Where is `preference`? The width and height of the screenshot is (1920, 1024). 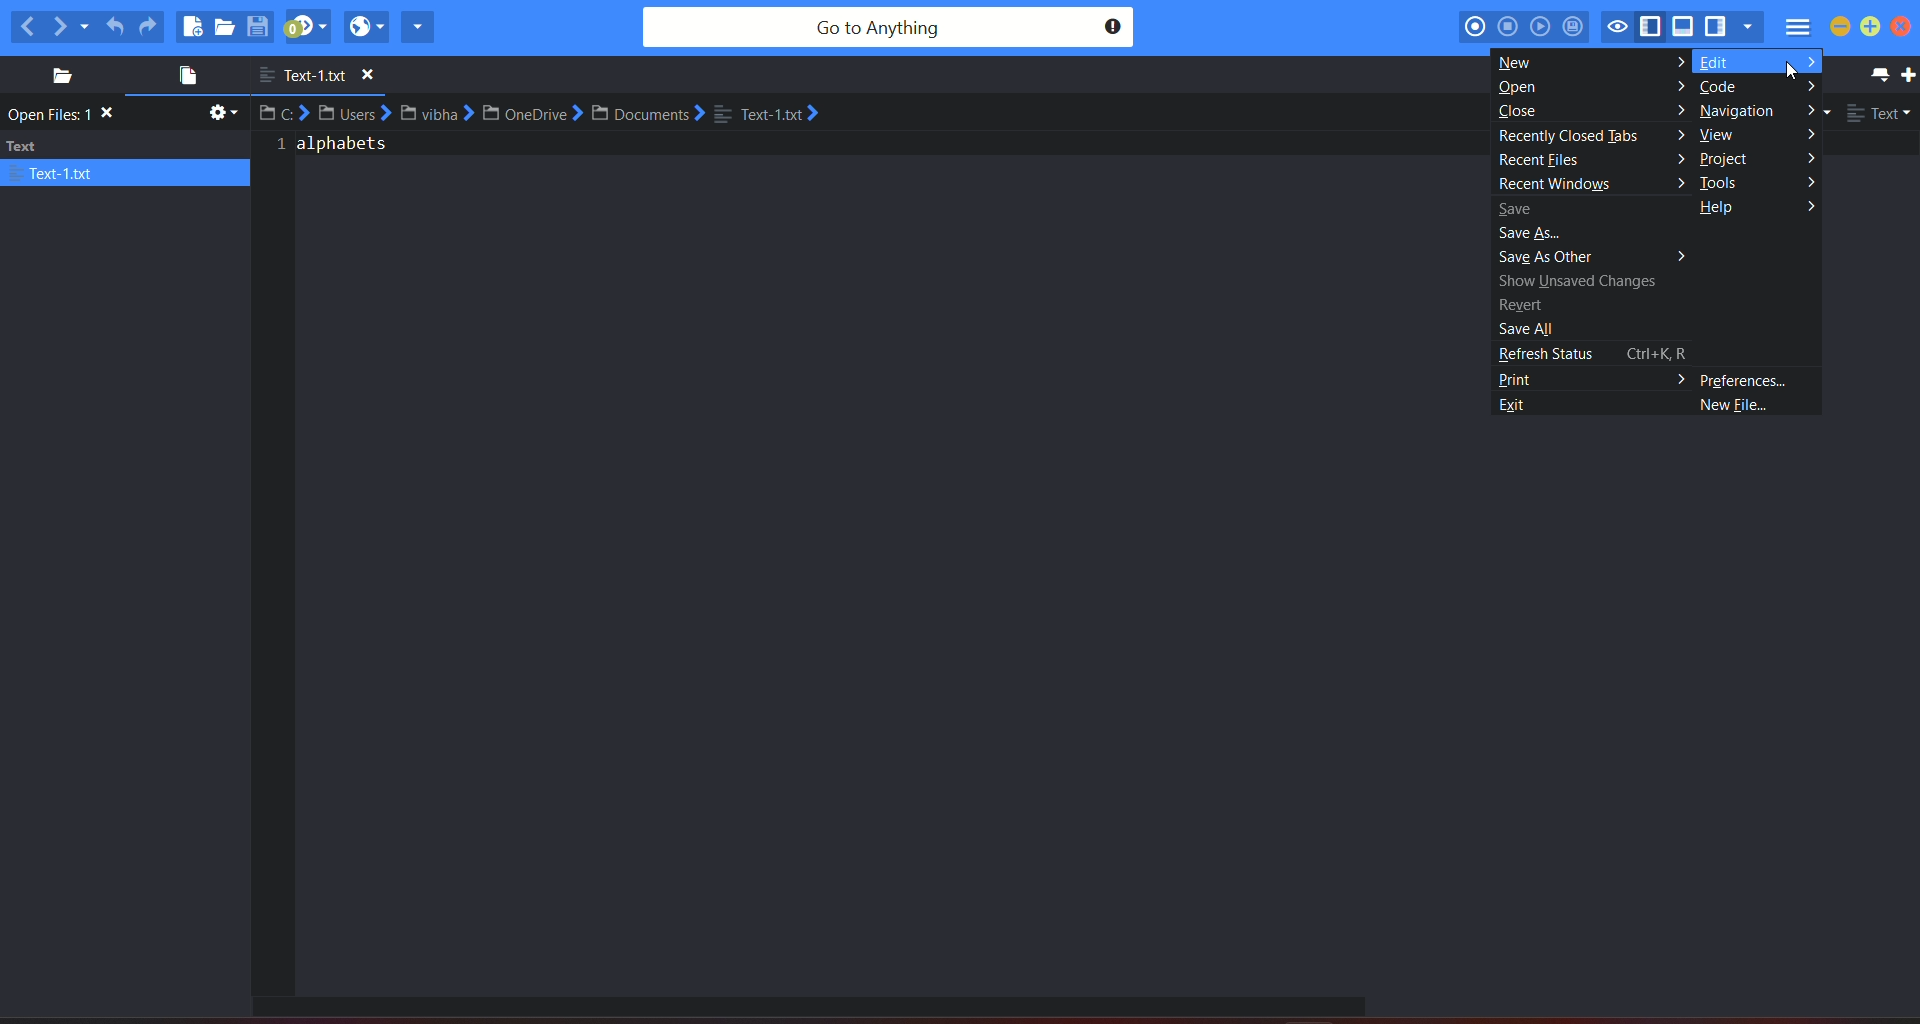 preference is located at coordinates (1746, 379).